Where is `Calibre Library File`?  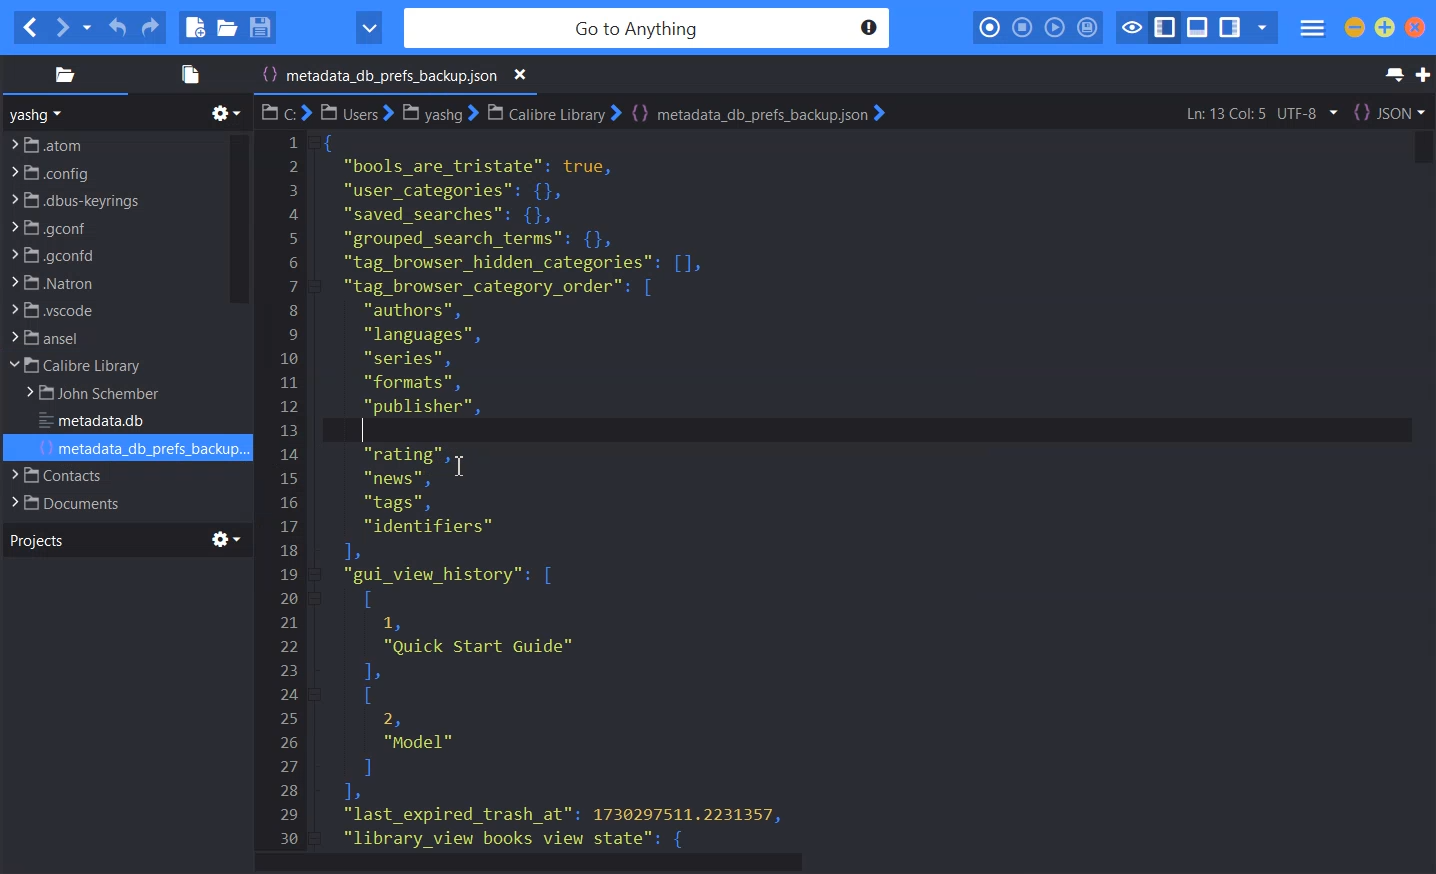 Calibre Library File is located at coordinates (552, 112).